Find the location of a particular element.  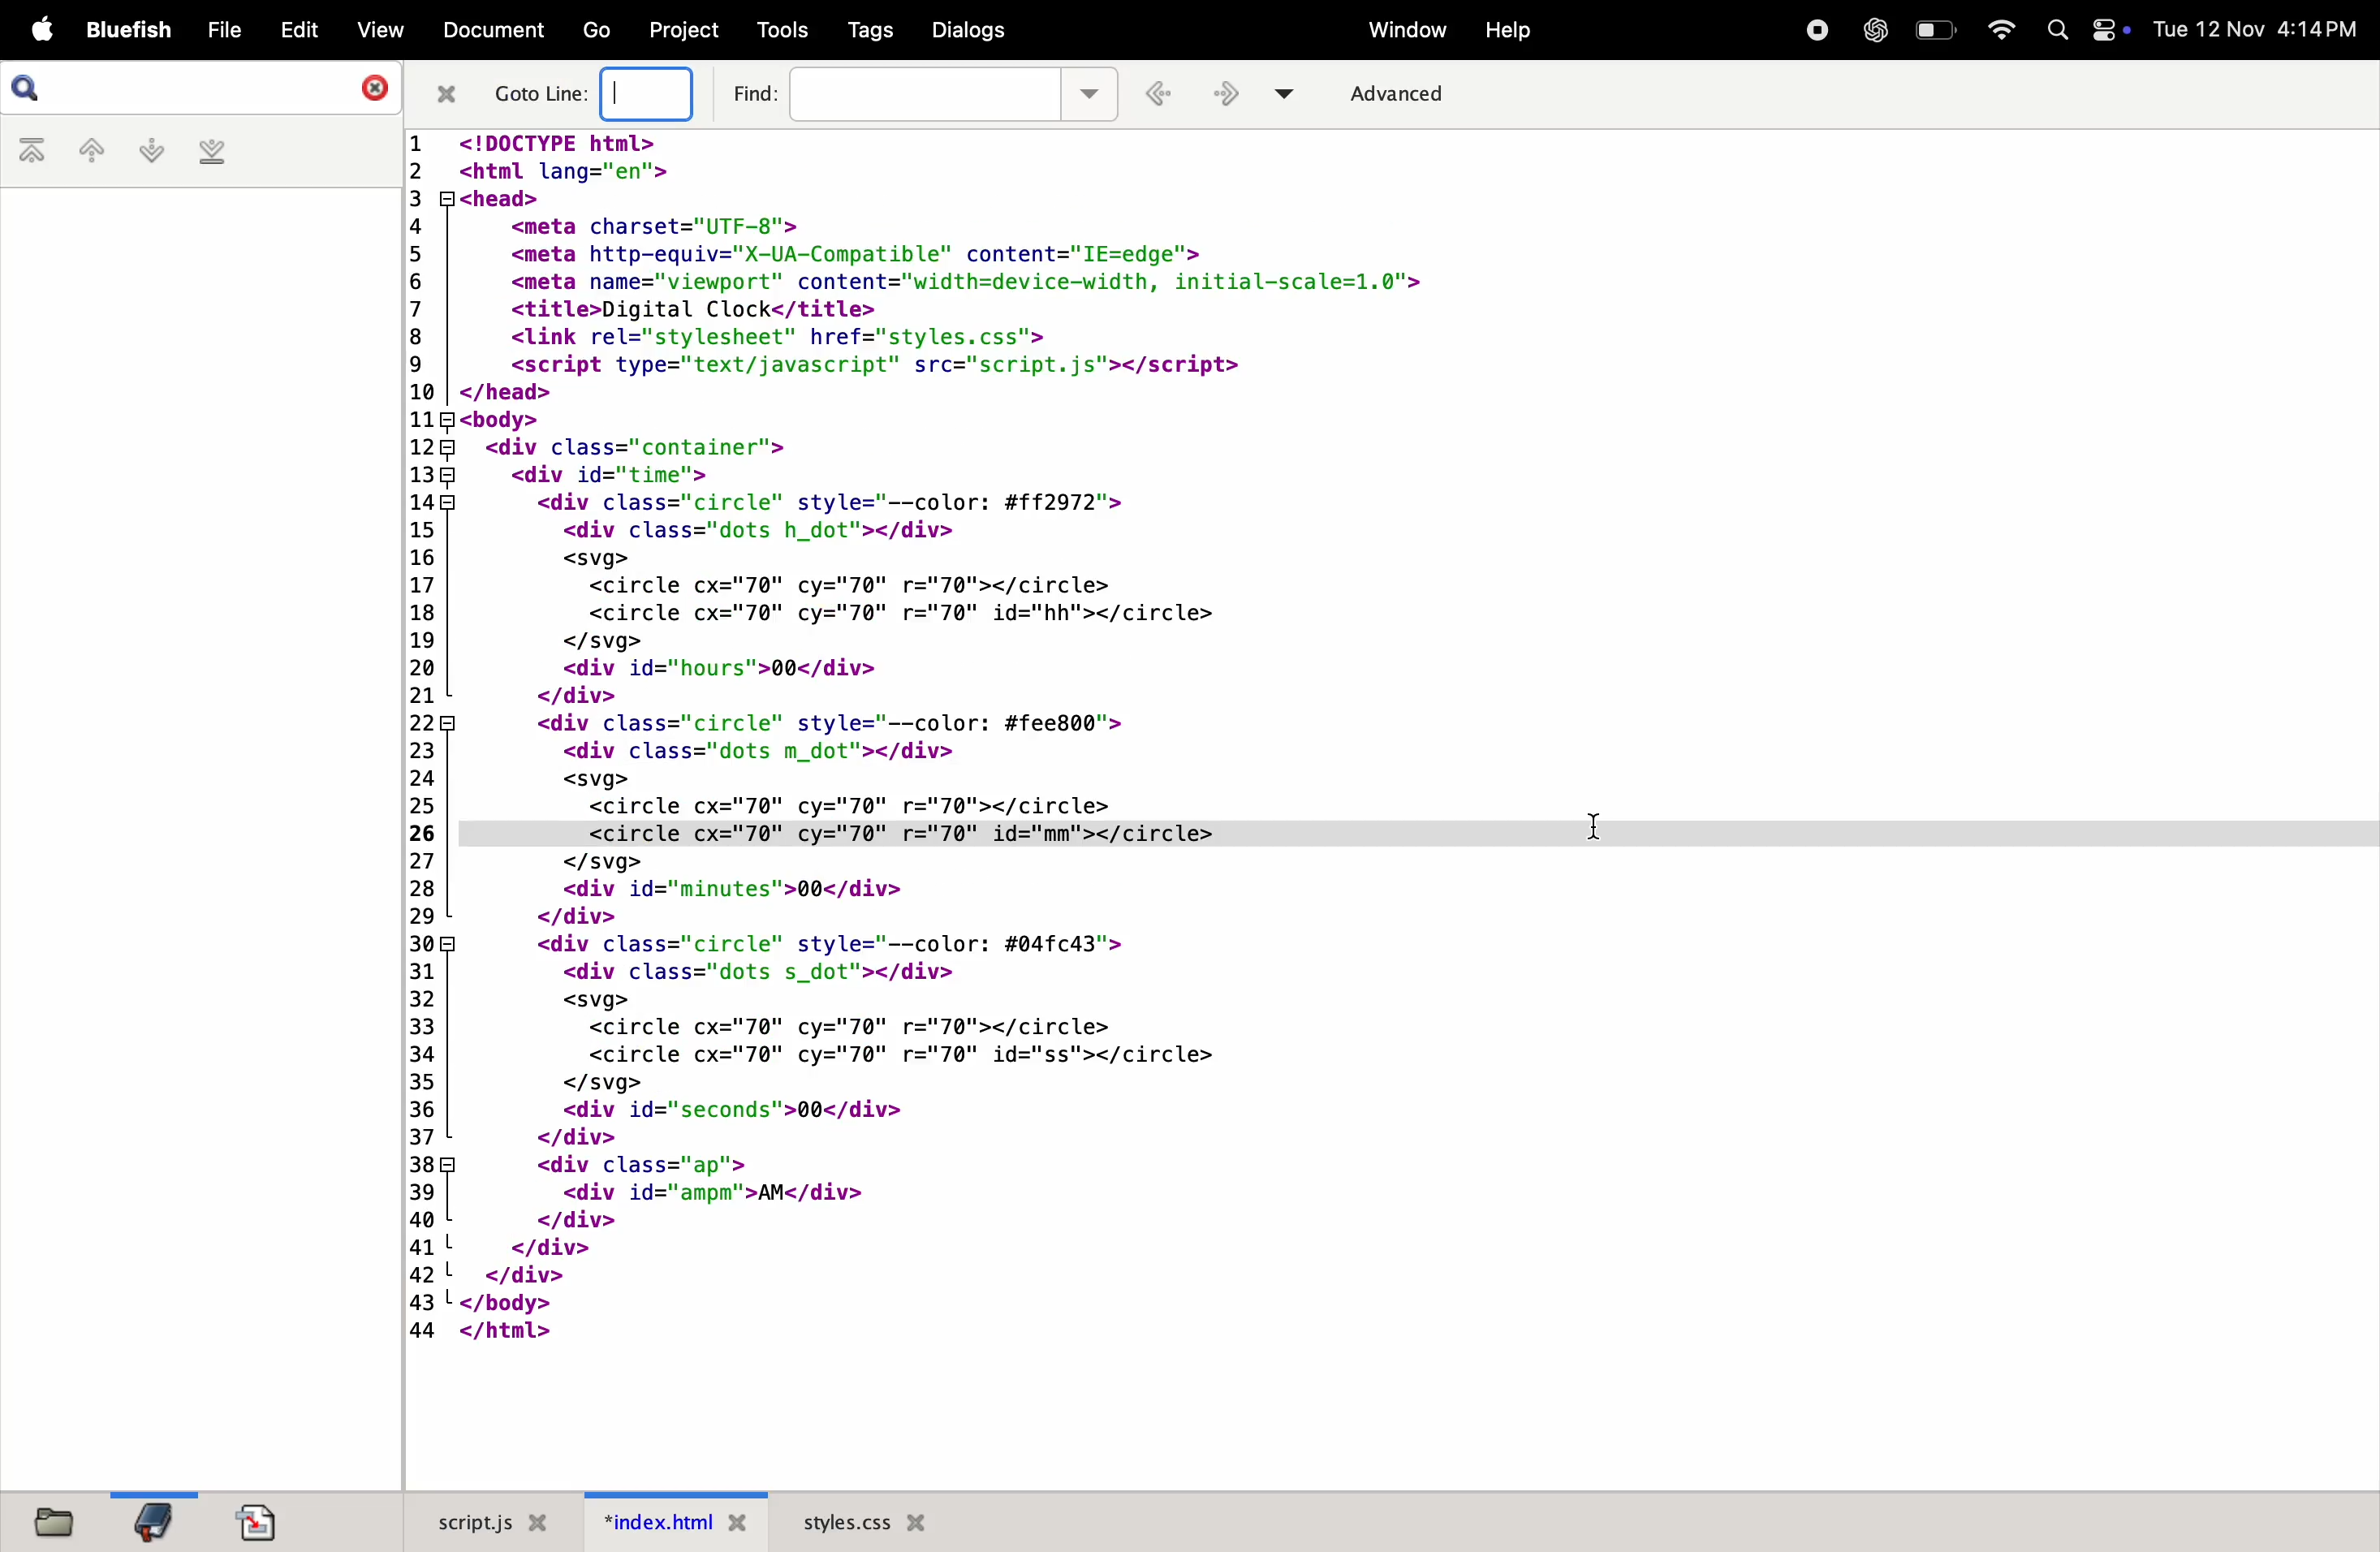

bookmaark is located at coordinates (155, 1519).